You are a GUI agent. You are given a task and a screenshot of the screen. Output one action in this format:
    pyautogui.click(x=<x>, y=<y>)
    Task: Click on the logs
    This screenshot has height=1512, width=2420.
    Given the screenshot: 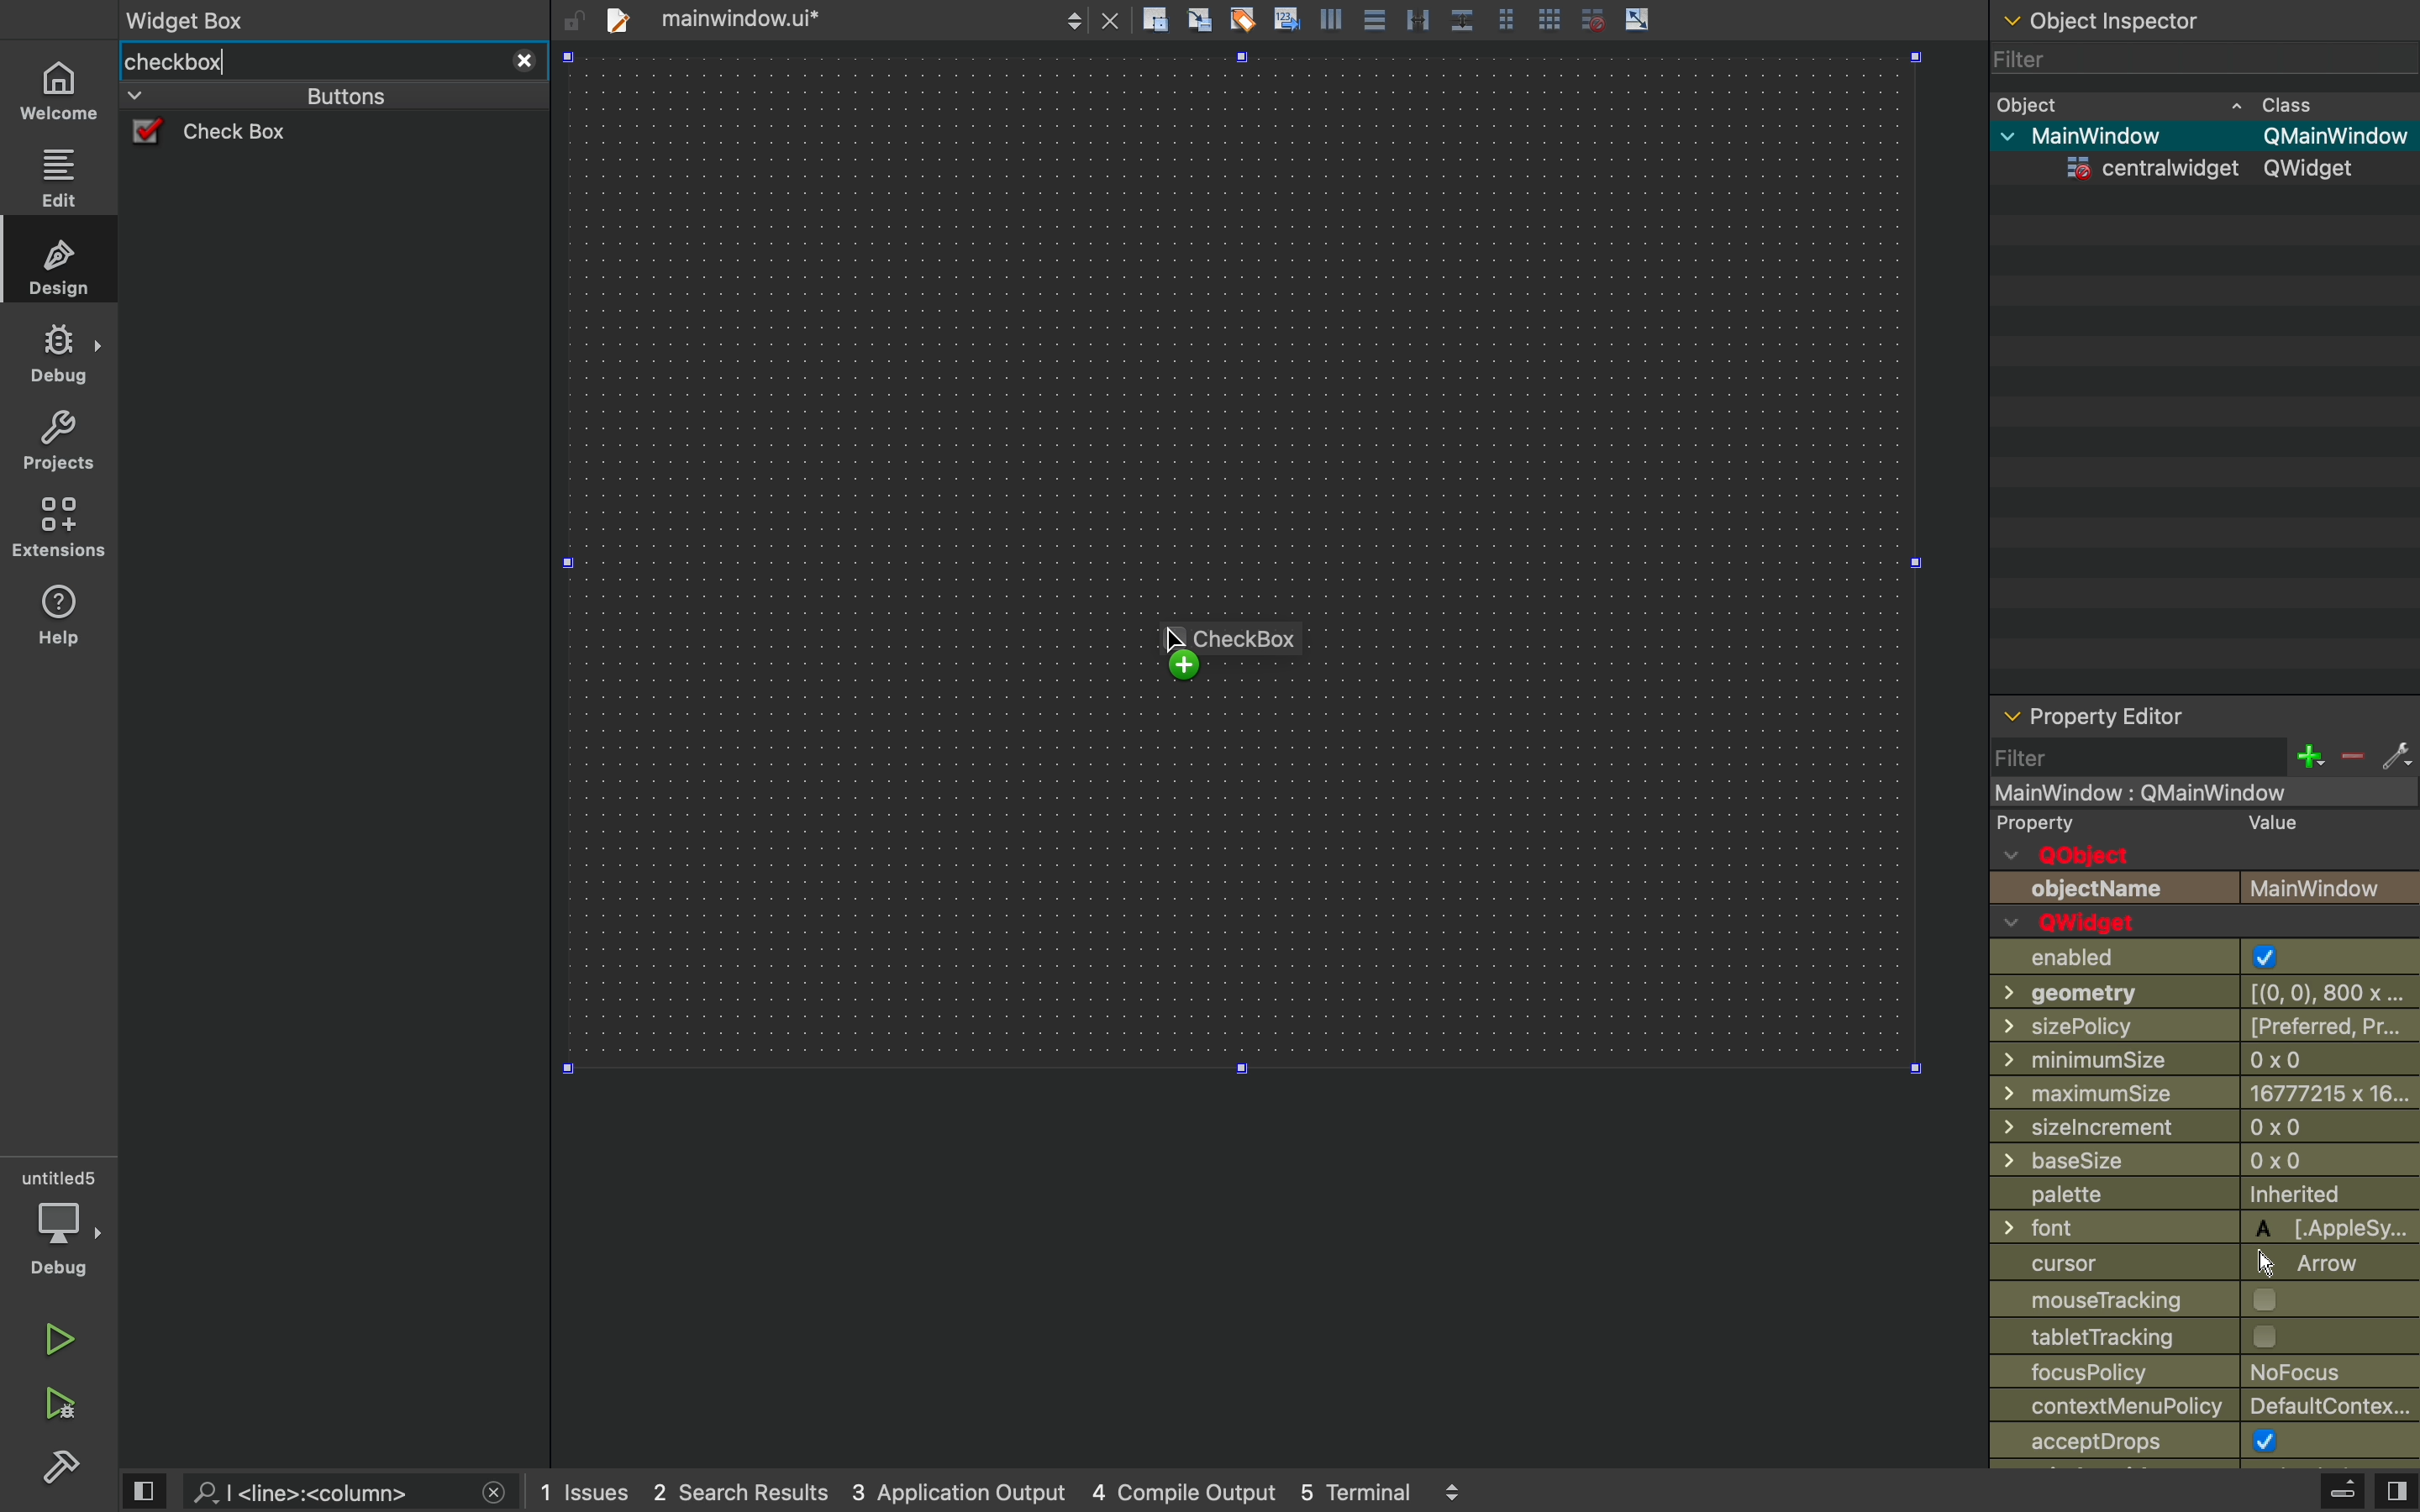 What is the action you would take?
    pyautogui.click(x=1005, y=1493)
    